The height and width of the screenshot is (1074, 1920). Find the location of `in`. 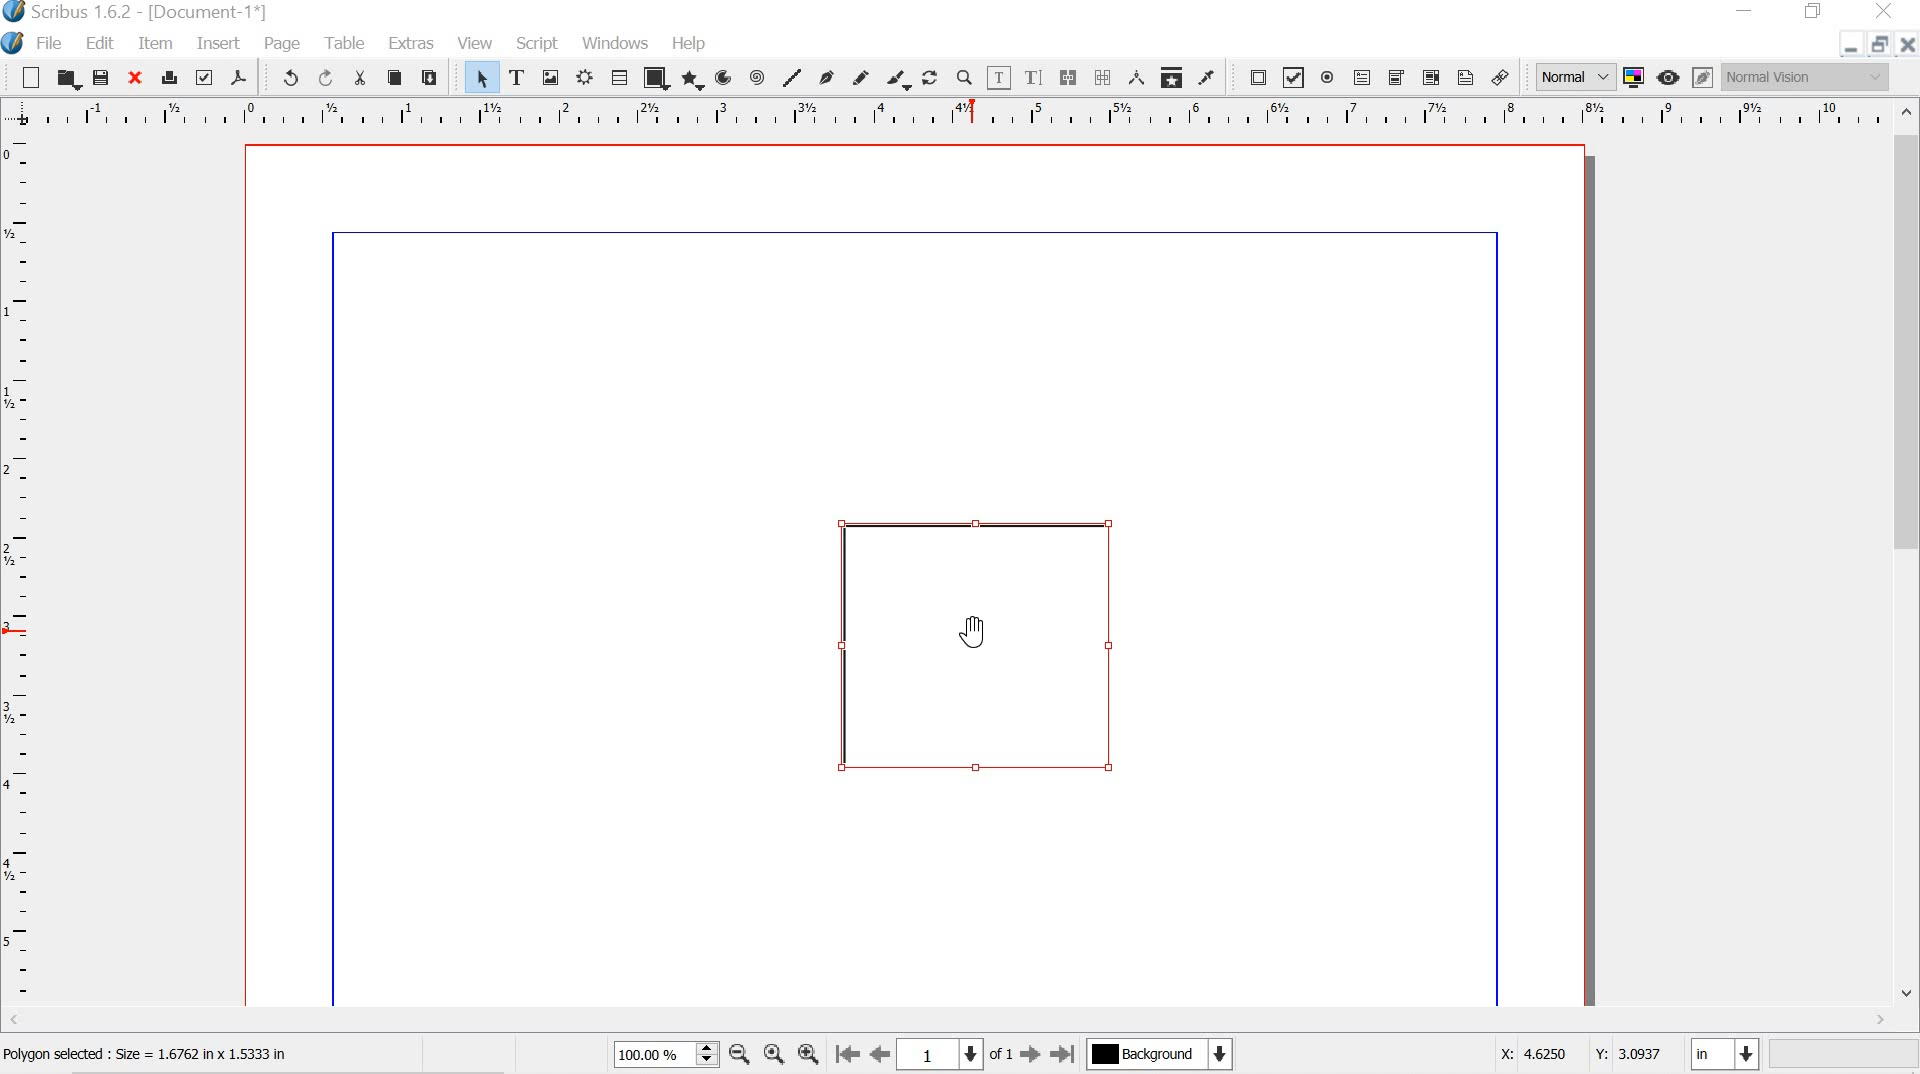

in is located at coordinates (1727, 1056).